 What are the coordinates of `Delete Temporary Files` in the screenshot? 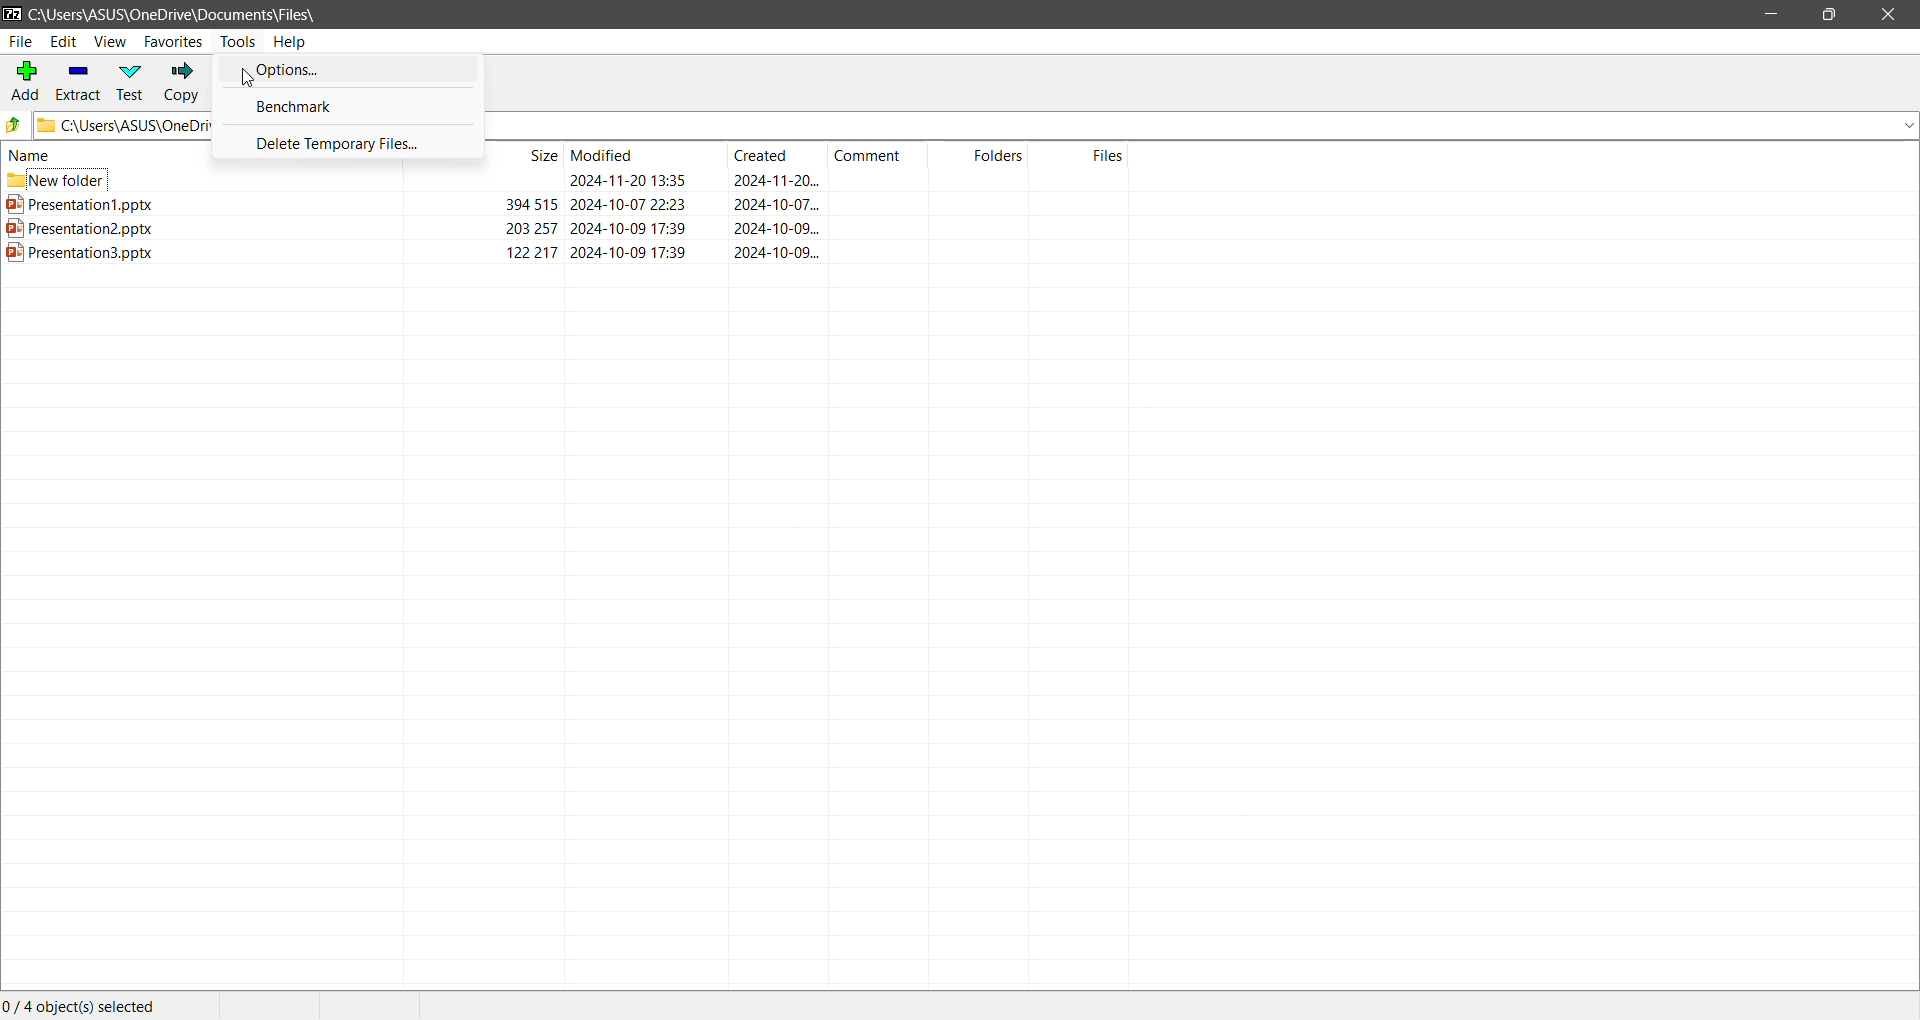 It's located at (350, 144).